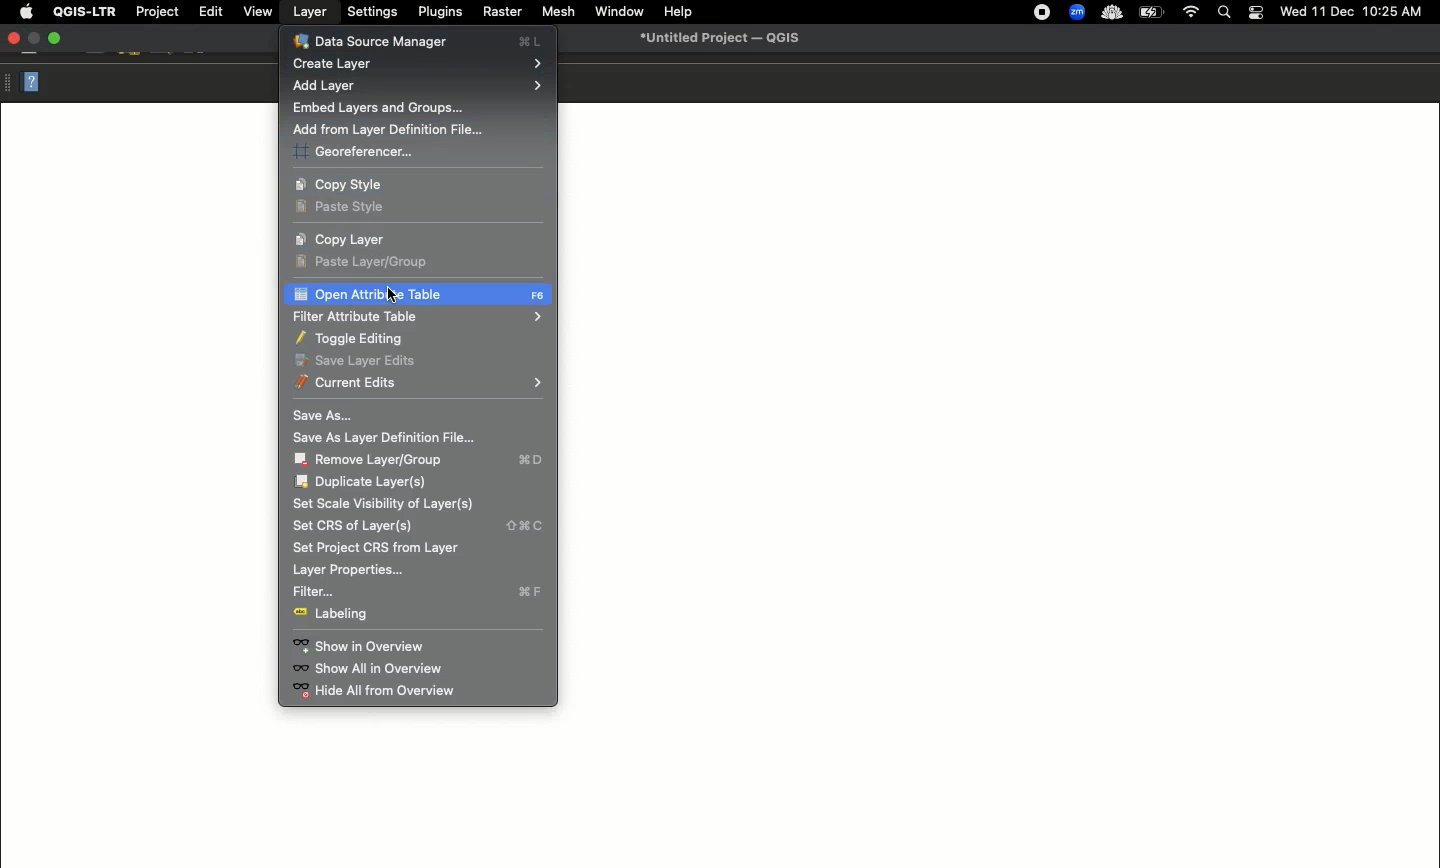 The height and width of the screenshot is (868, 1440). What do you see at coordinates (1226, 11) in the screenshot?
I see `Search` at bounding box center [1226, 11].